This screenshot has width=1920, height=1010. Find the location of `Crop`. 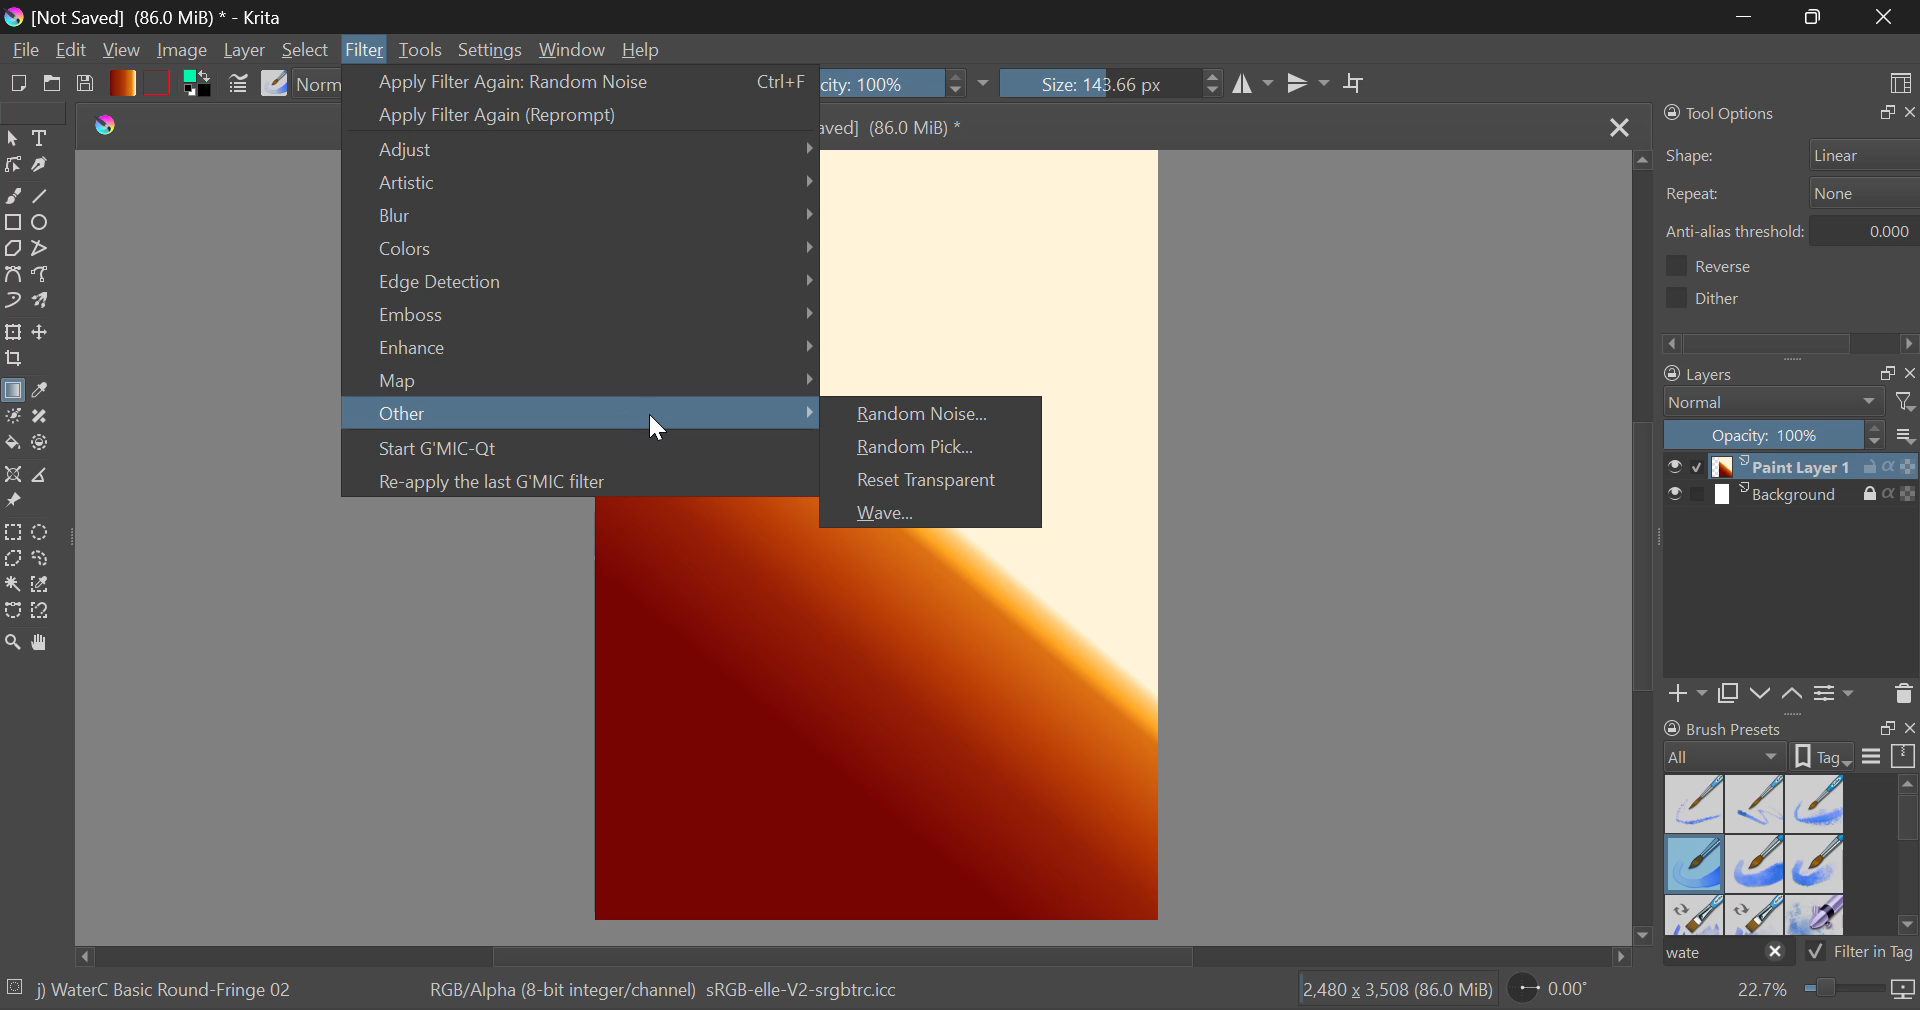

Crop is located at coordinates (13, 361).